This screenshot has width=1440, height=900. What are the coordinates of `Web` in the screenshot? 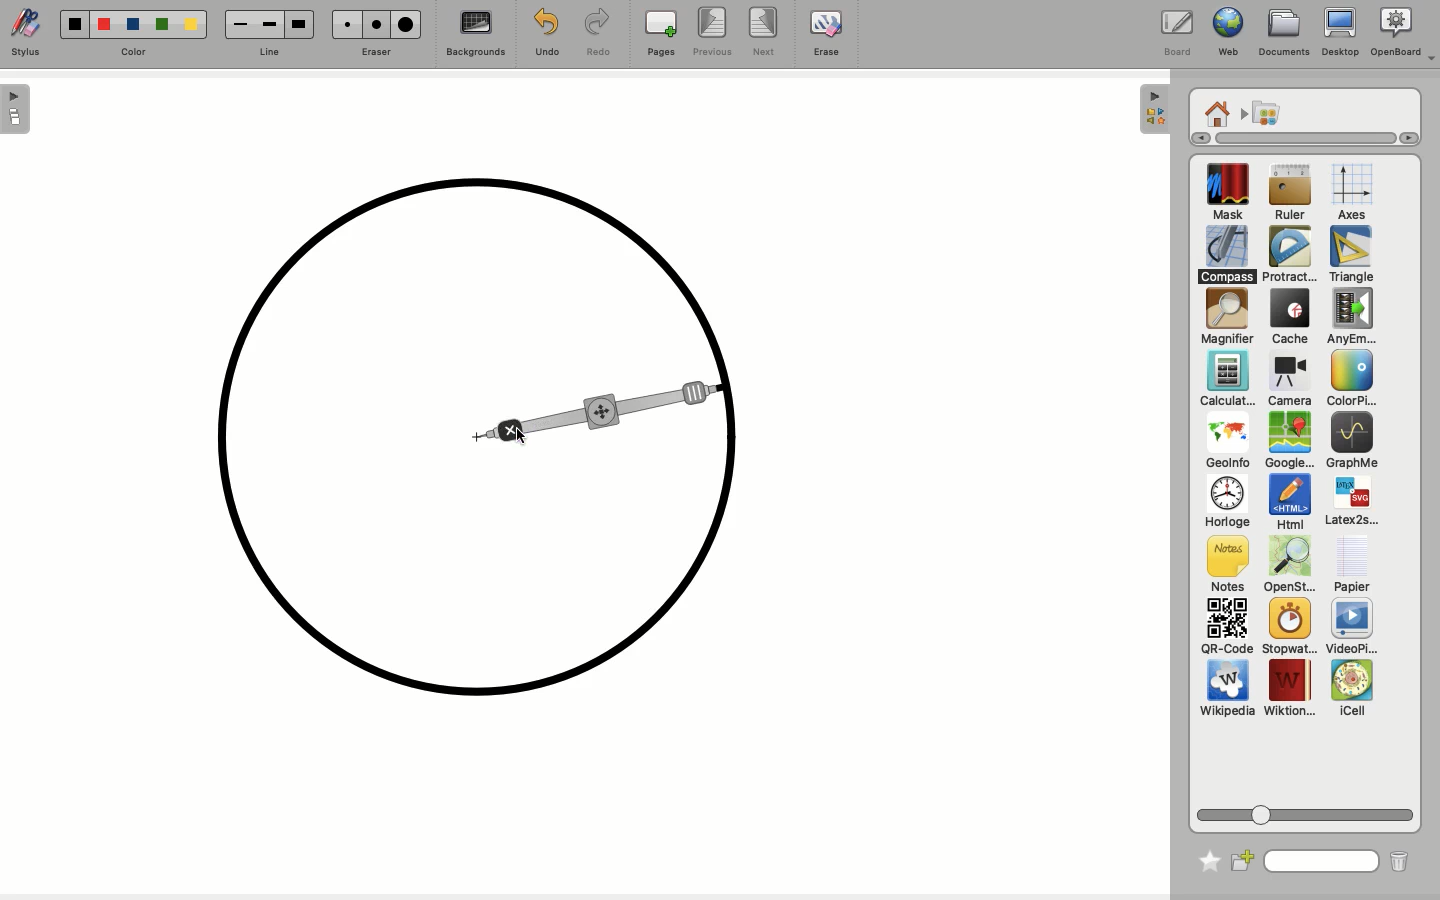 It's located at (1225, 34).